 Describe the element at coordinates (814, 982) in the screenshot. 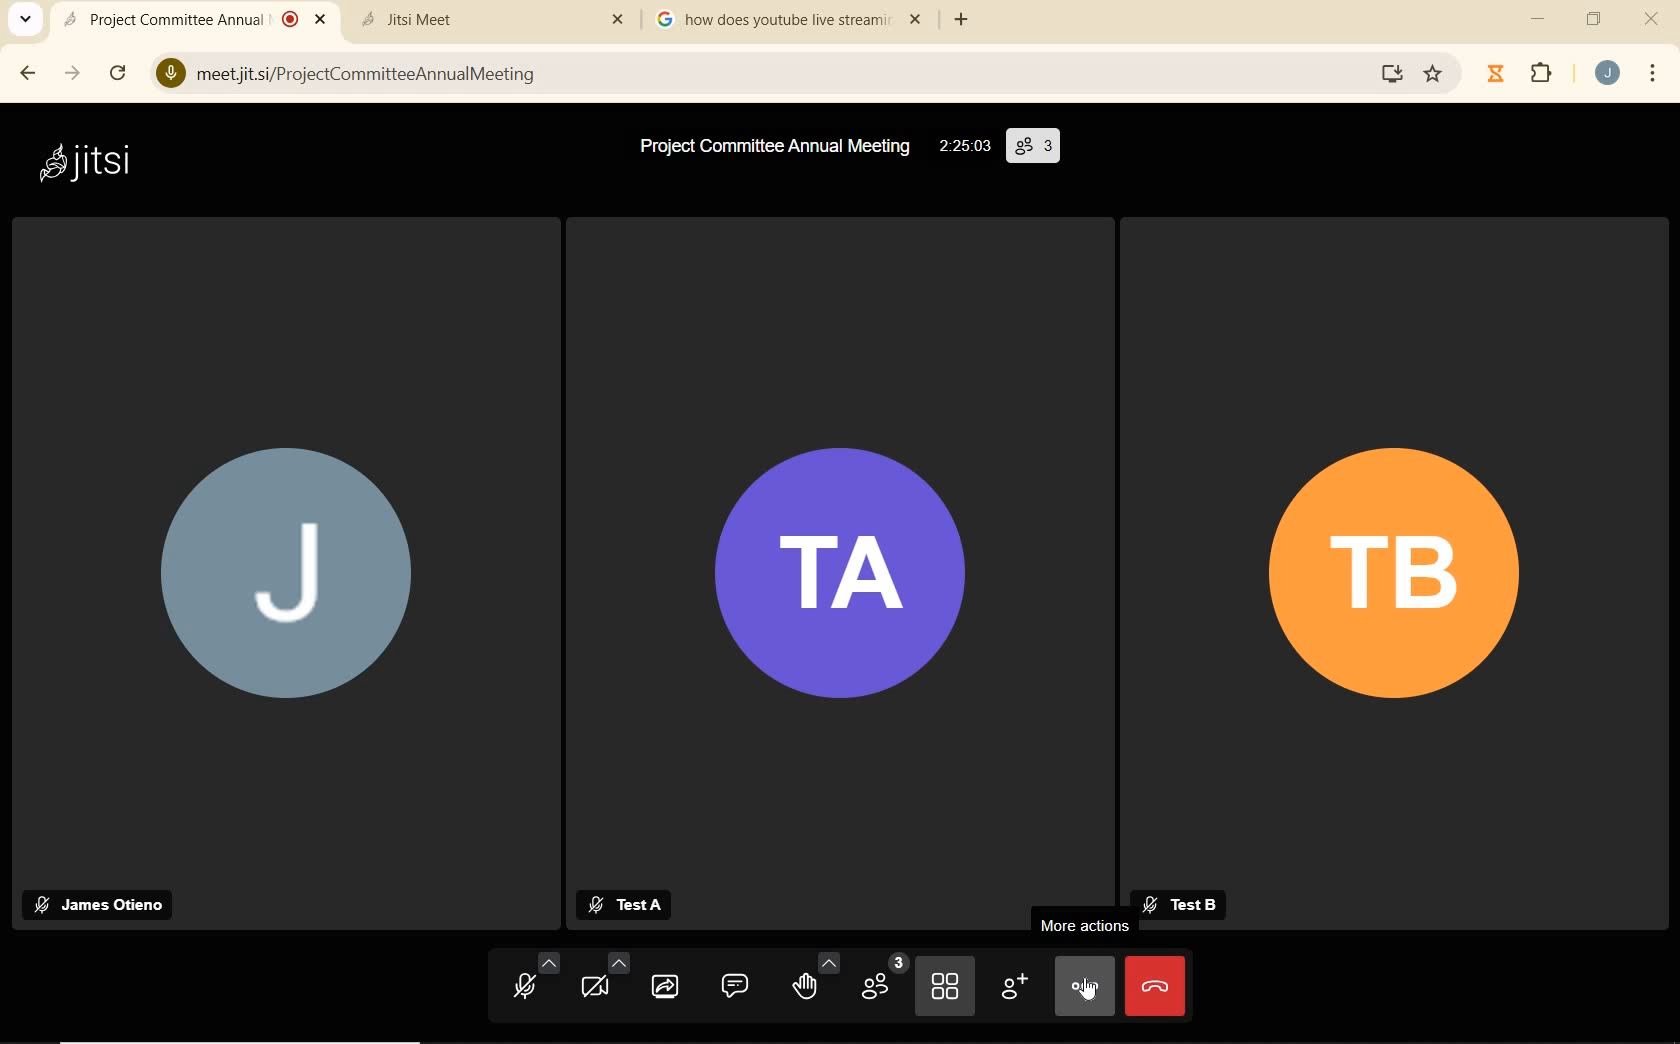

I see `raise hand` at that location.